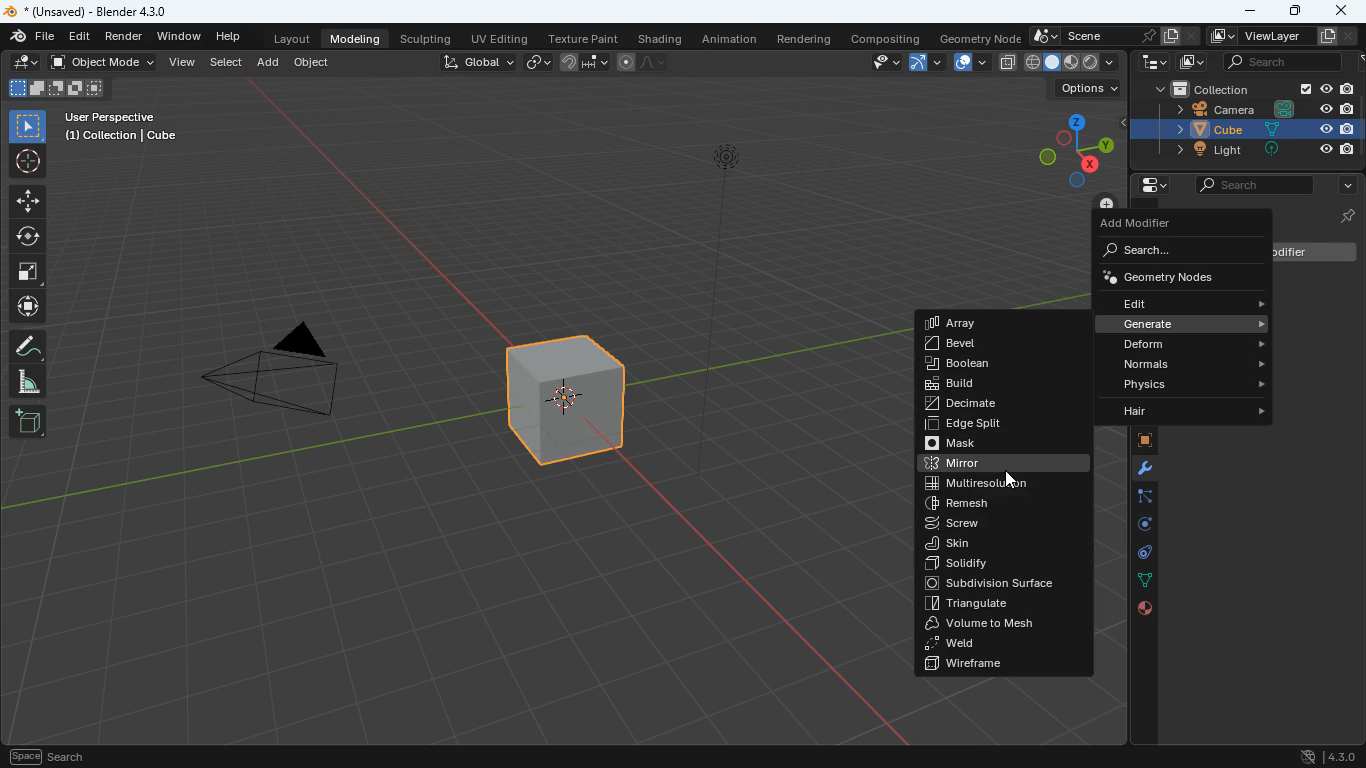 The width and height of the screenshot is (1366, 768). What do you see at coordinates (429, 38) in the screenshot?
I see `sculpting` at bounding box center [429, 38].